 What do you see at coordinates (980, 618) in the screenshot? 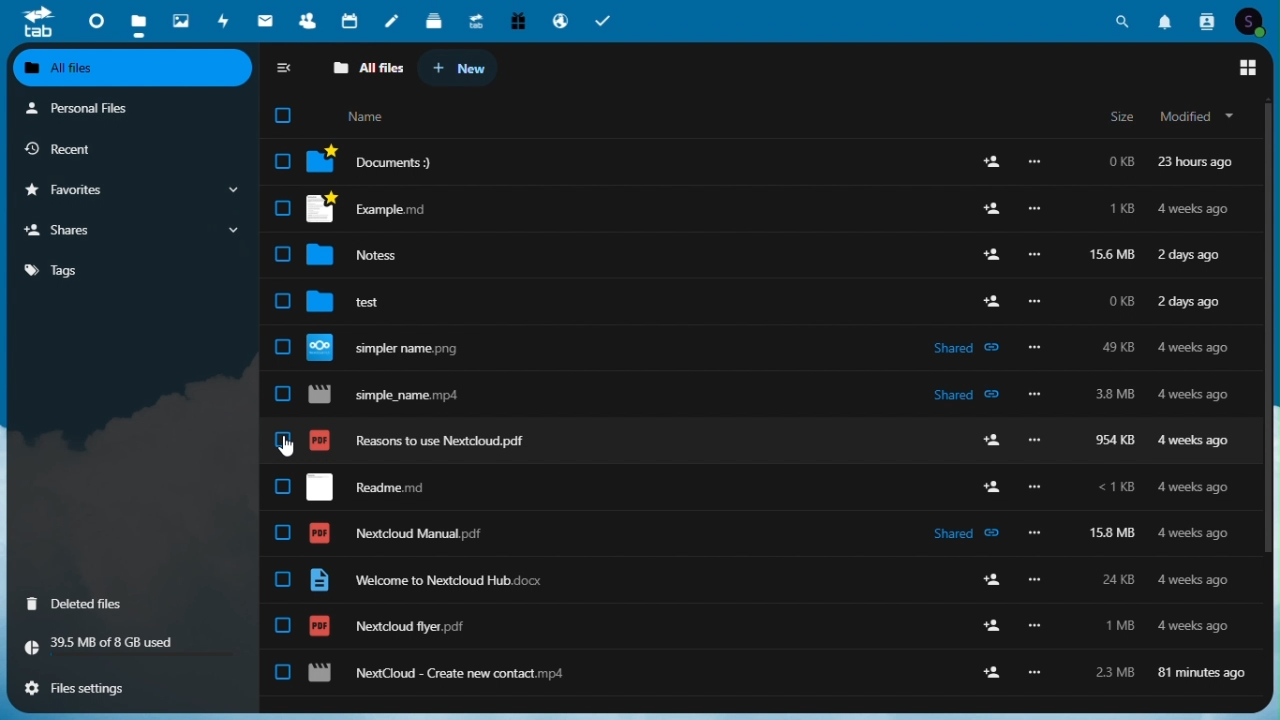
I see ` add user` at bounding box center [980, 618].